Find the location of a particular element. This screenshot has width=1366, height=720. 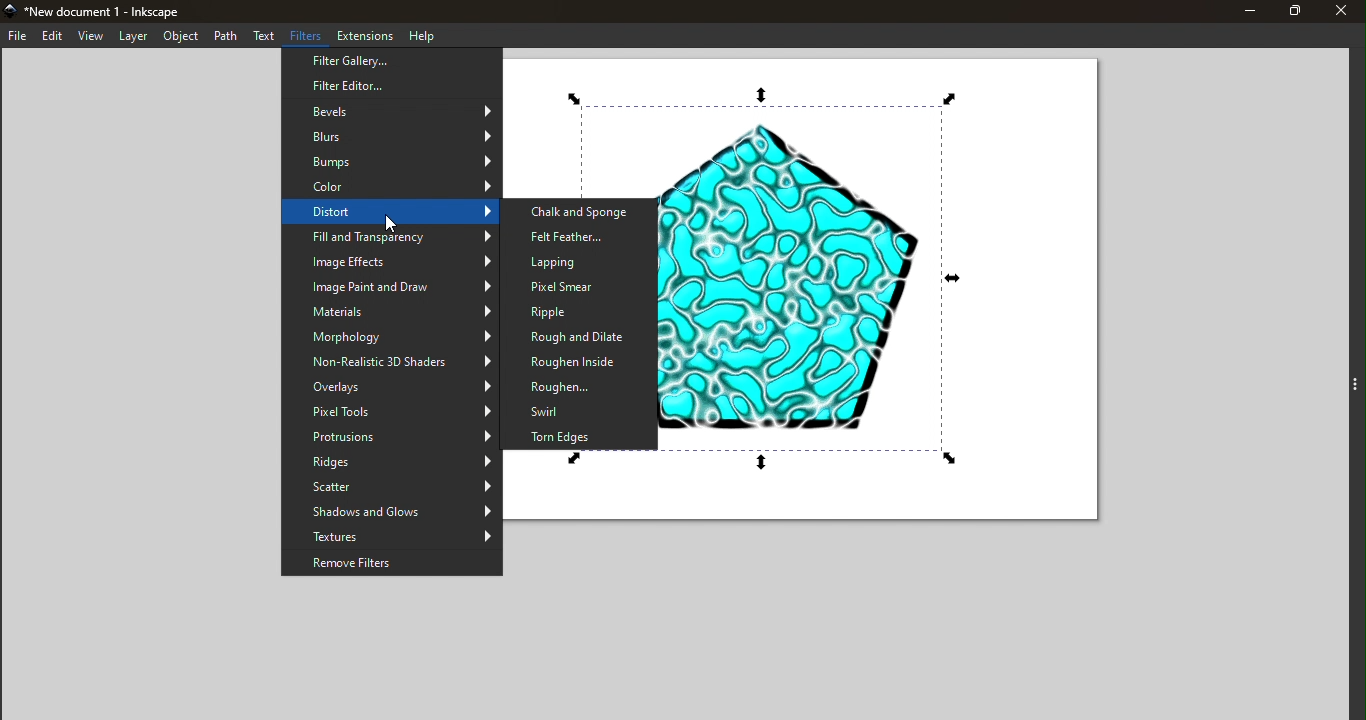

Object is located at coordinates (178, 36).